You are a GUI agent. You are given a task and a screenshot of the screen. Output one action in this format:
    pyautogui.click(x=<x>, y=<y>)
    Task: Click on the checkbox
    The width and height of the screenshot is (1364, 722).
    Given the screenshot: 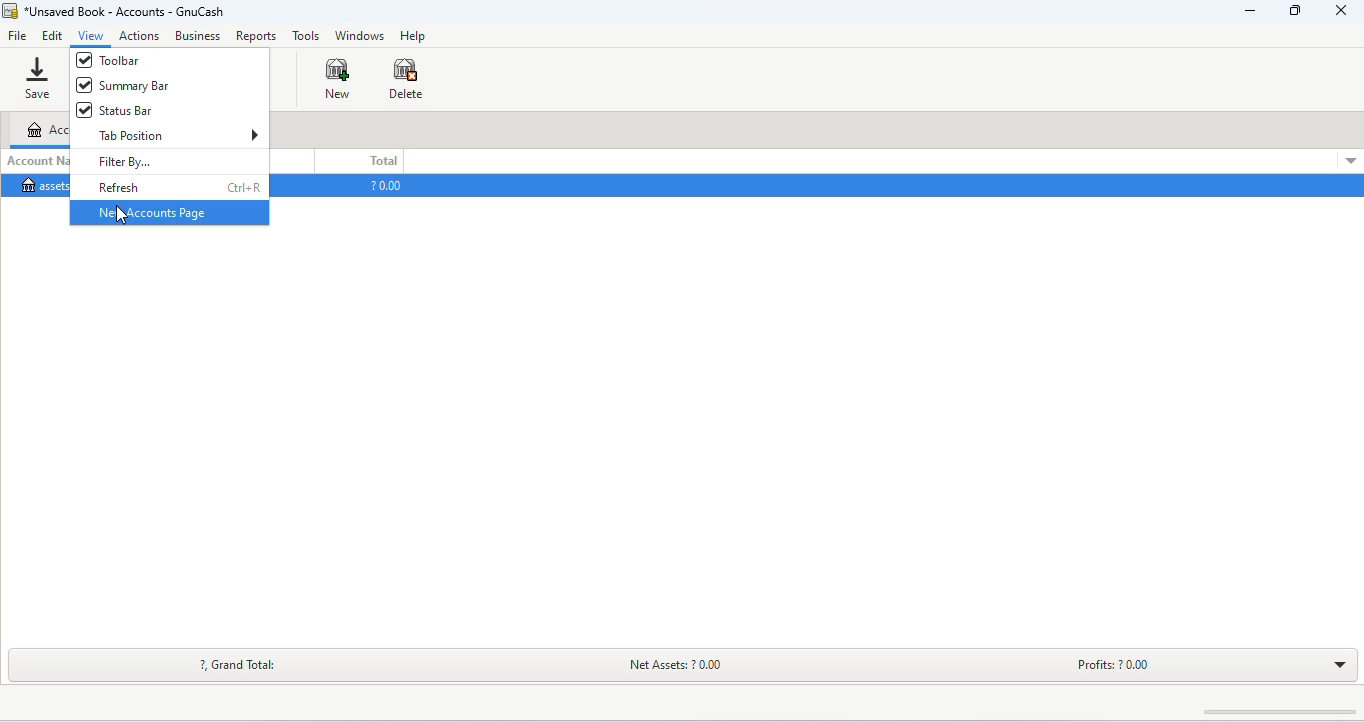 What is the action you would take?
    pyautogui.click(x=83, y=60)
    